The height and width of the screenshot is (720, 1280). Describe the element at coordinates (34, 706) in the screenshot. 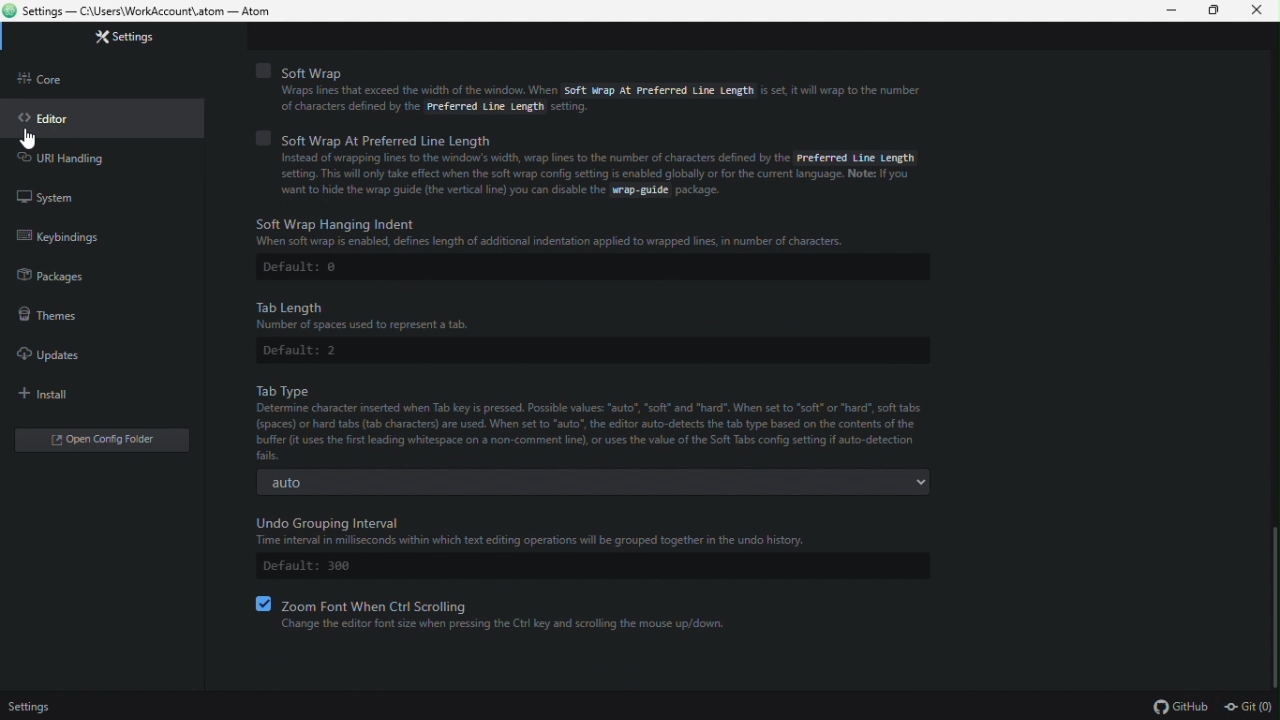

I see `Settings` at that location.